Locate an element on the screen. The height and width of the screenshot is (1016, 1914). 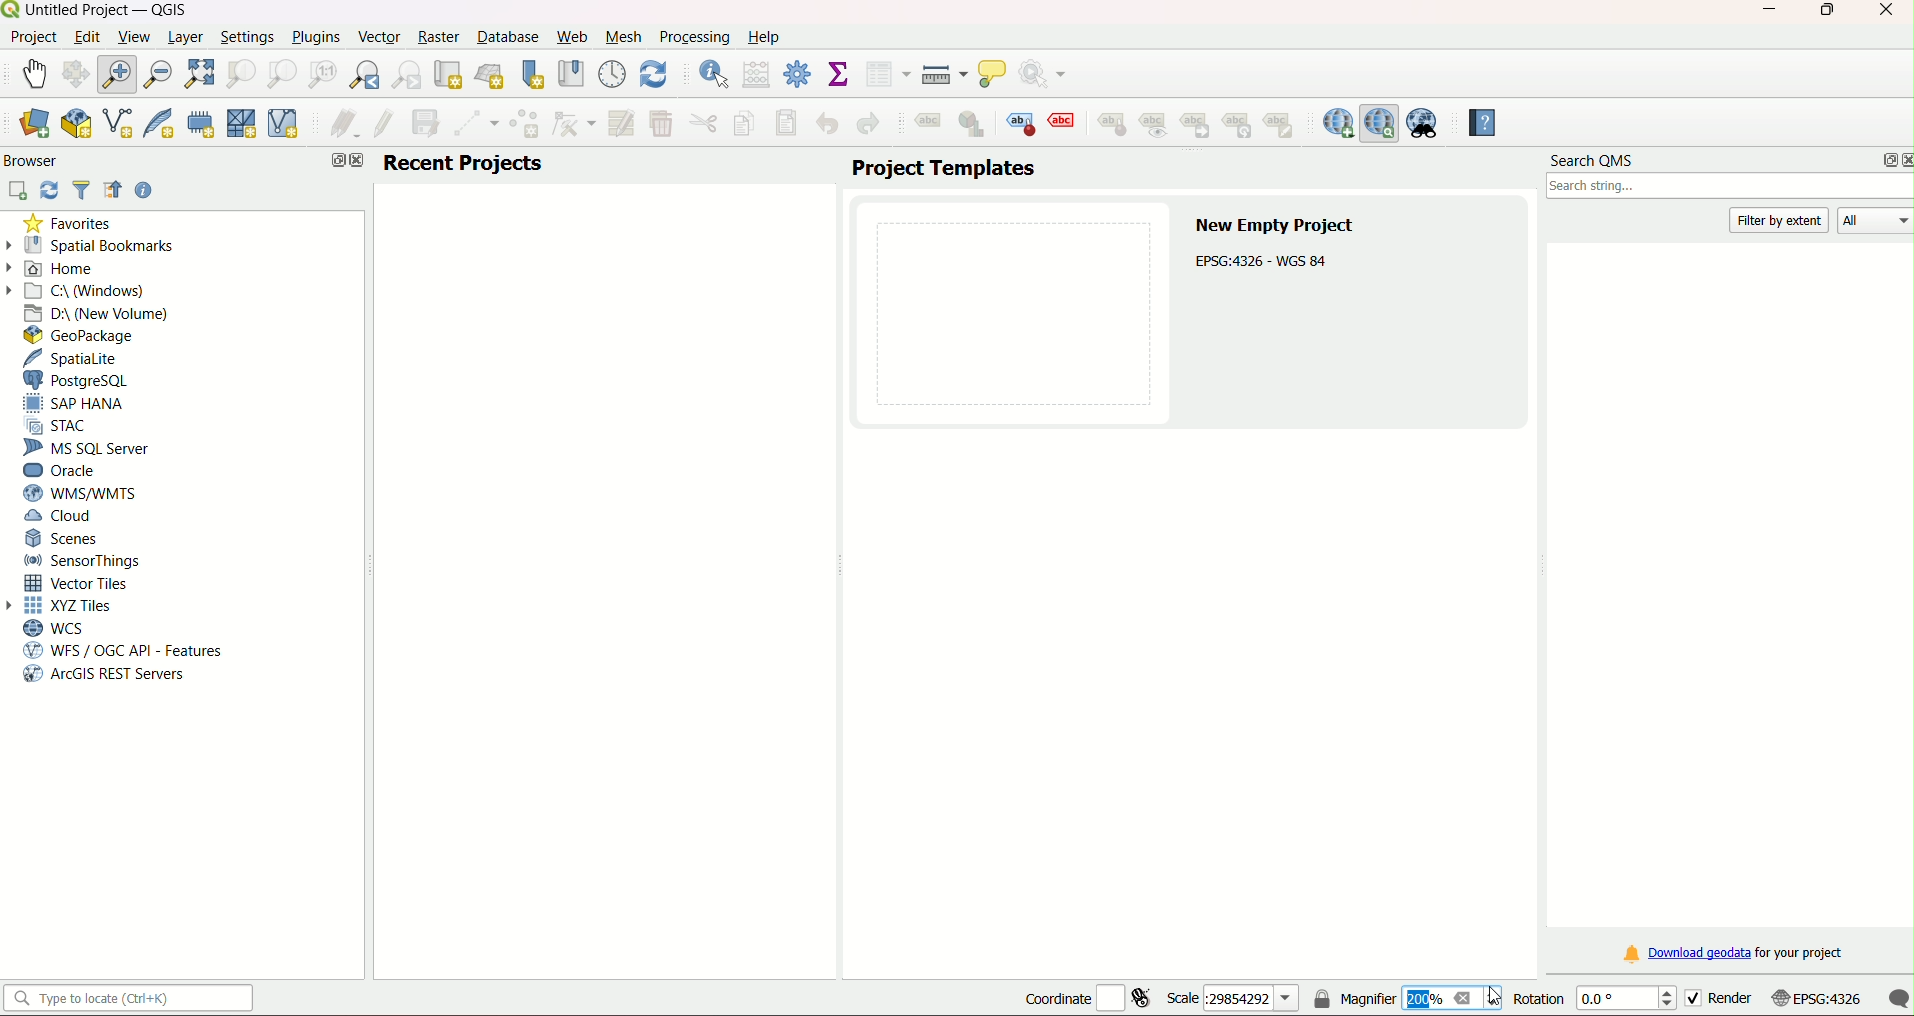
search bar is located at coordinates (1727, 189).